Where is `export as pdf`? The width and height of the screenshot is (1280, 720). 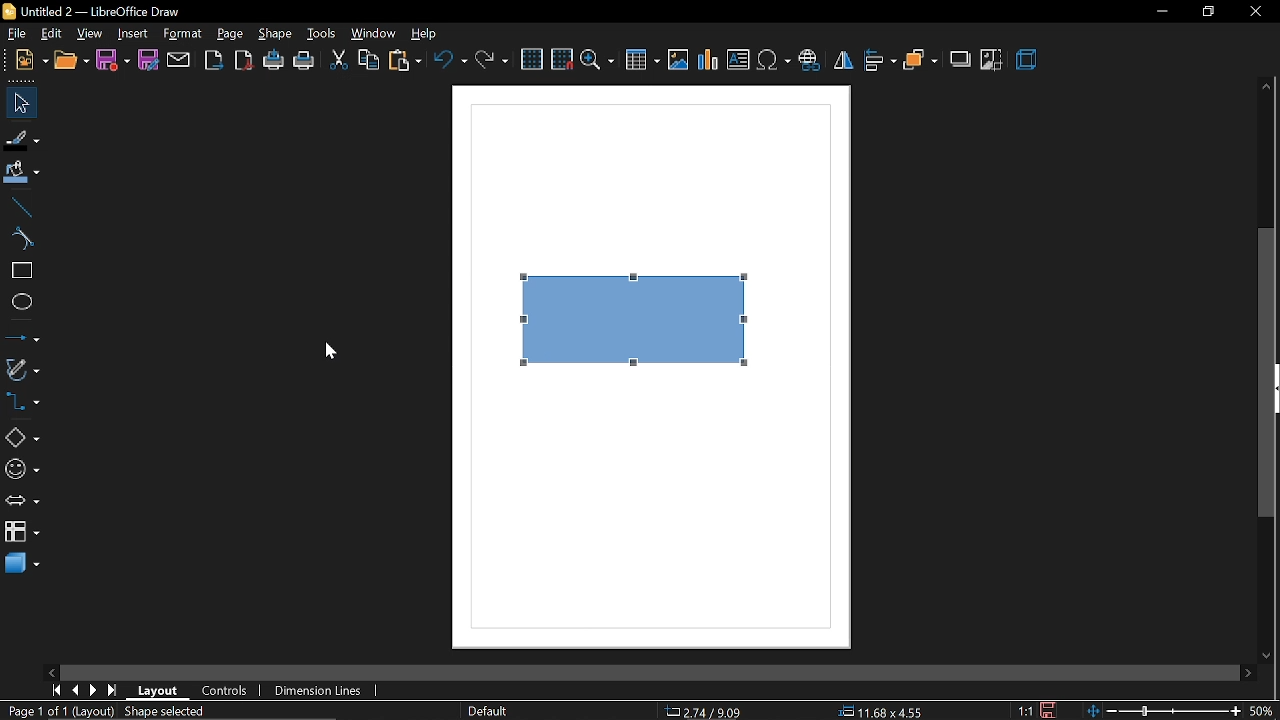 export as pdf is located at coordinates (245, 60).